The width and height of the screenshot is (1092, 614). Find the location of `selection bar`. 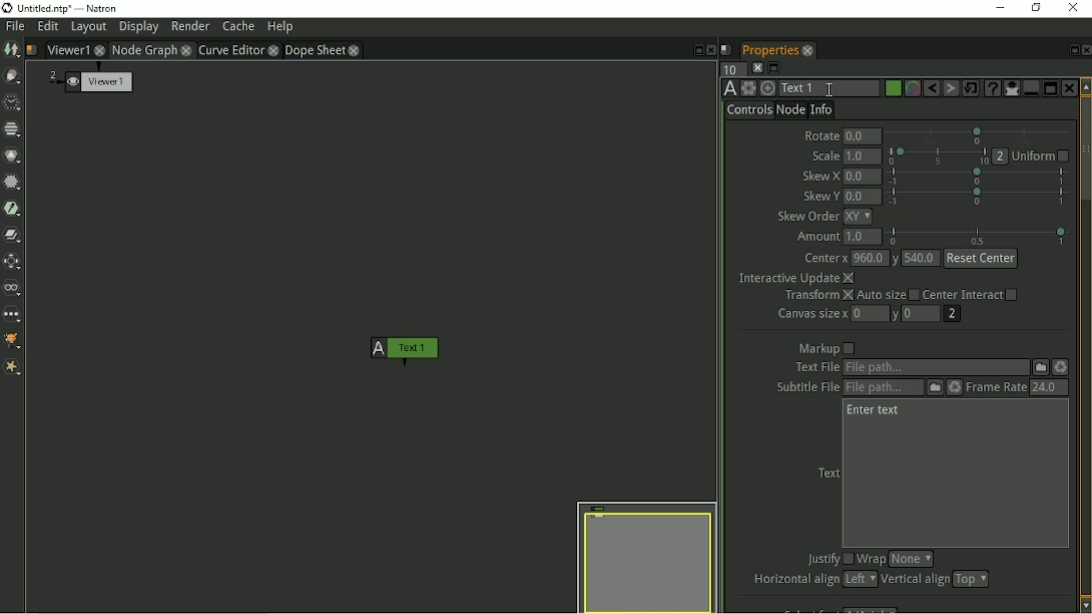

selection bar is located at coordinates (978, 176).